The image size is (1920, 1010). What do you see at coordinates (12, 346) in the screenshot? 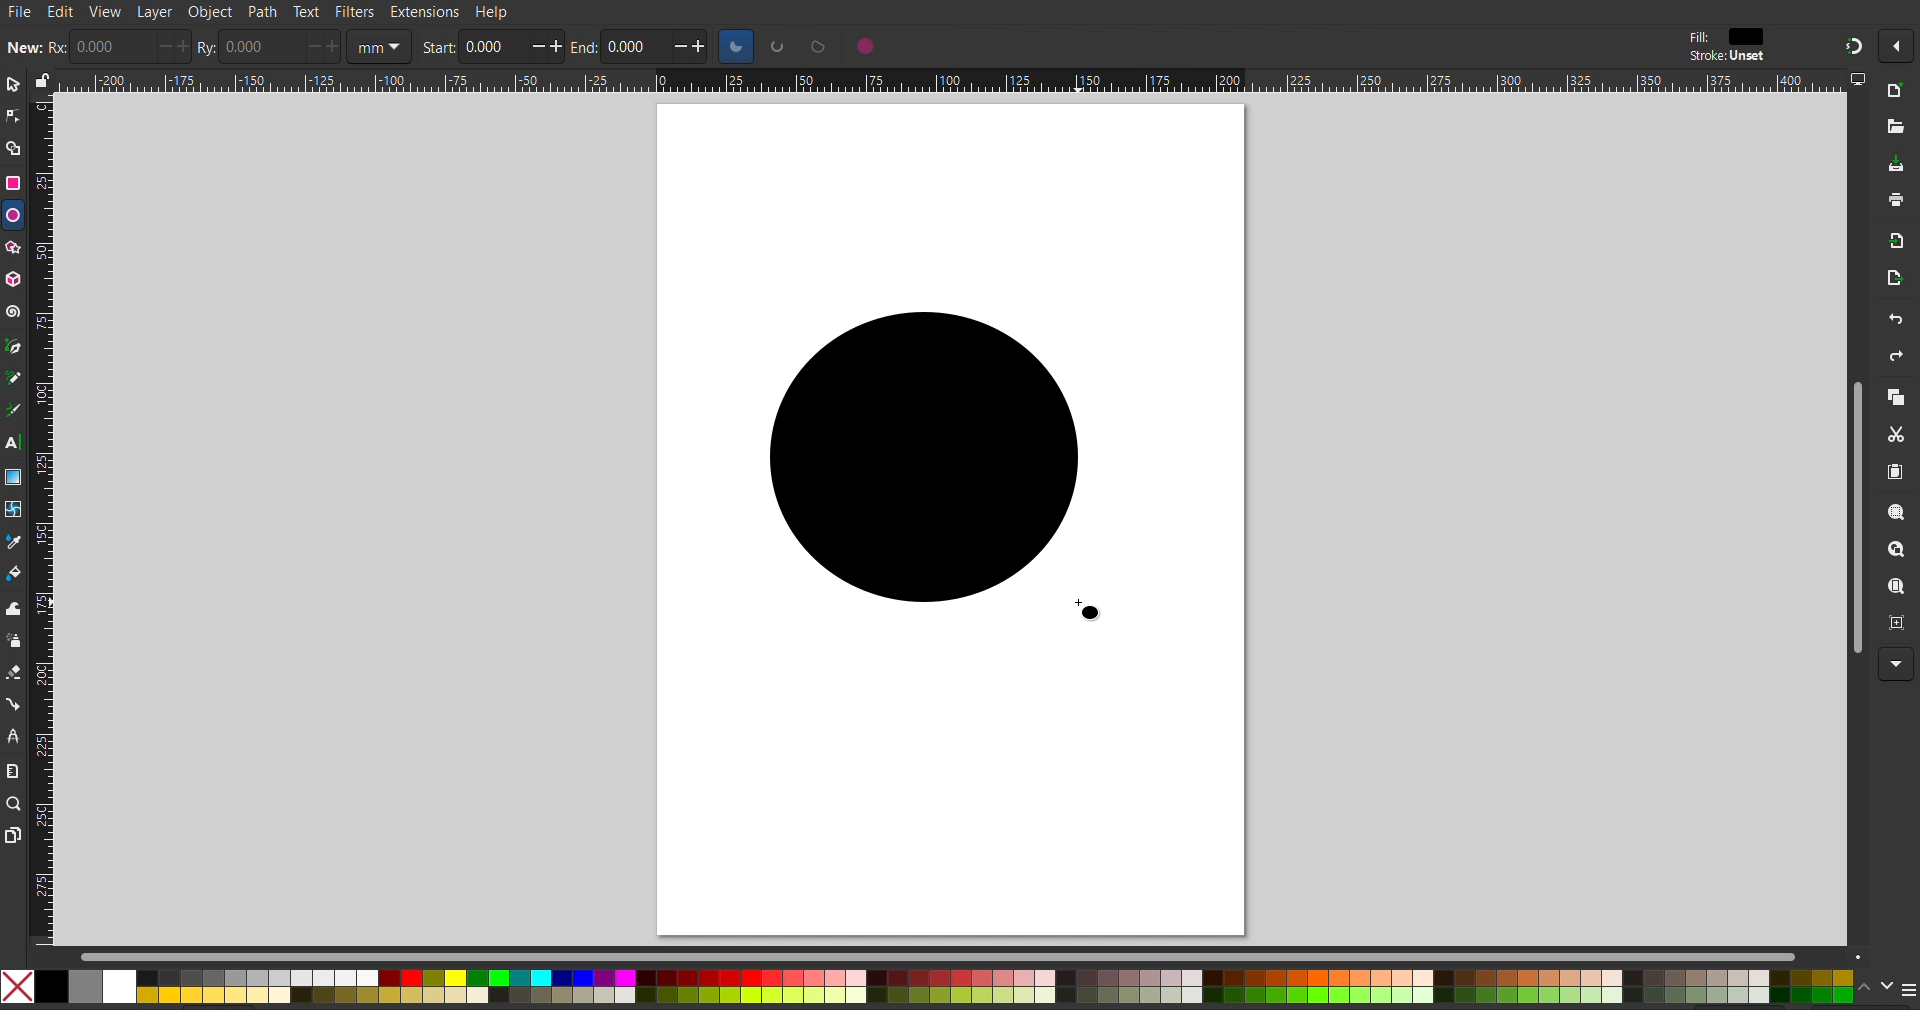
I see `Pen Tool` at bounding box center [12, 346].